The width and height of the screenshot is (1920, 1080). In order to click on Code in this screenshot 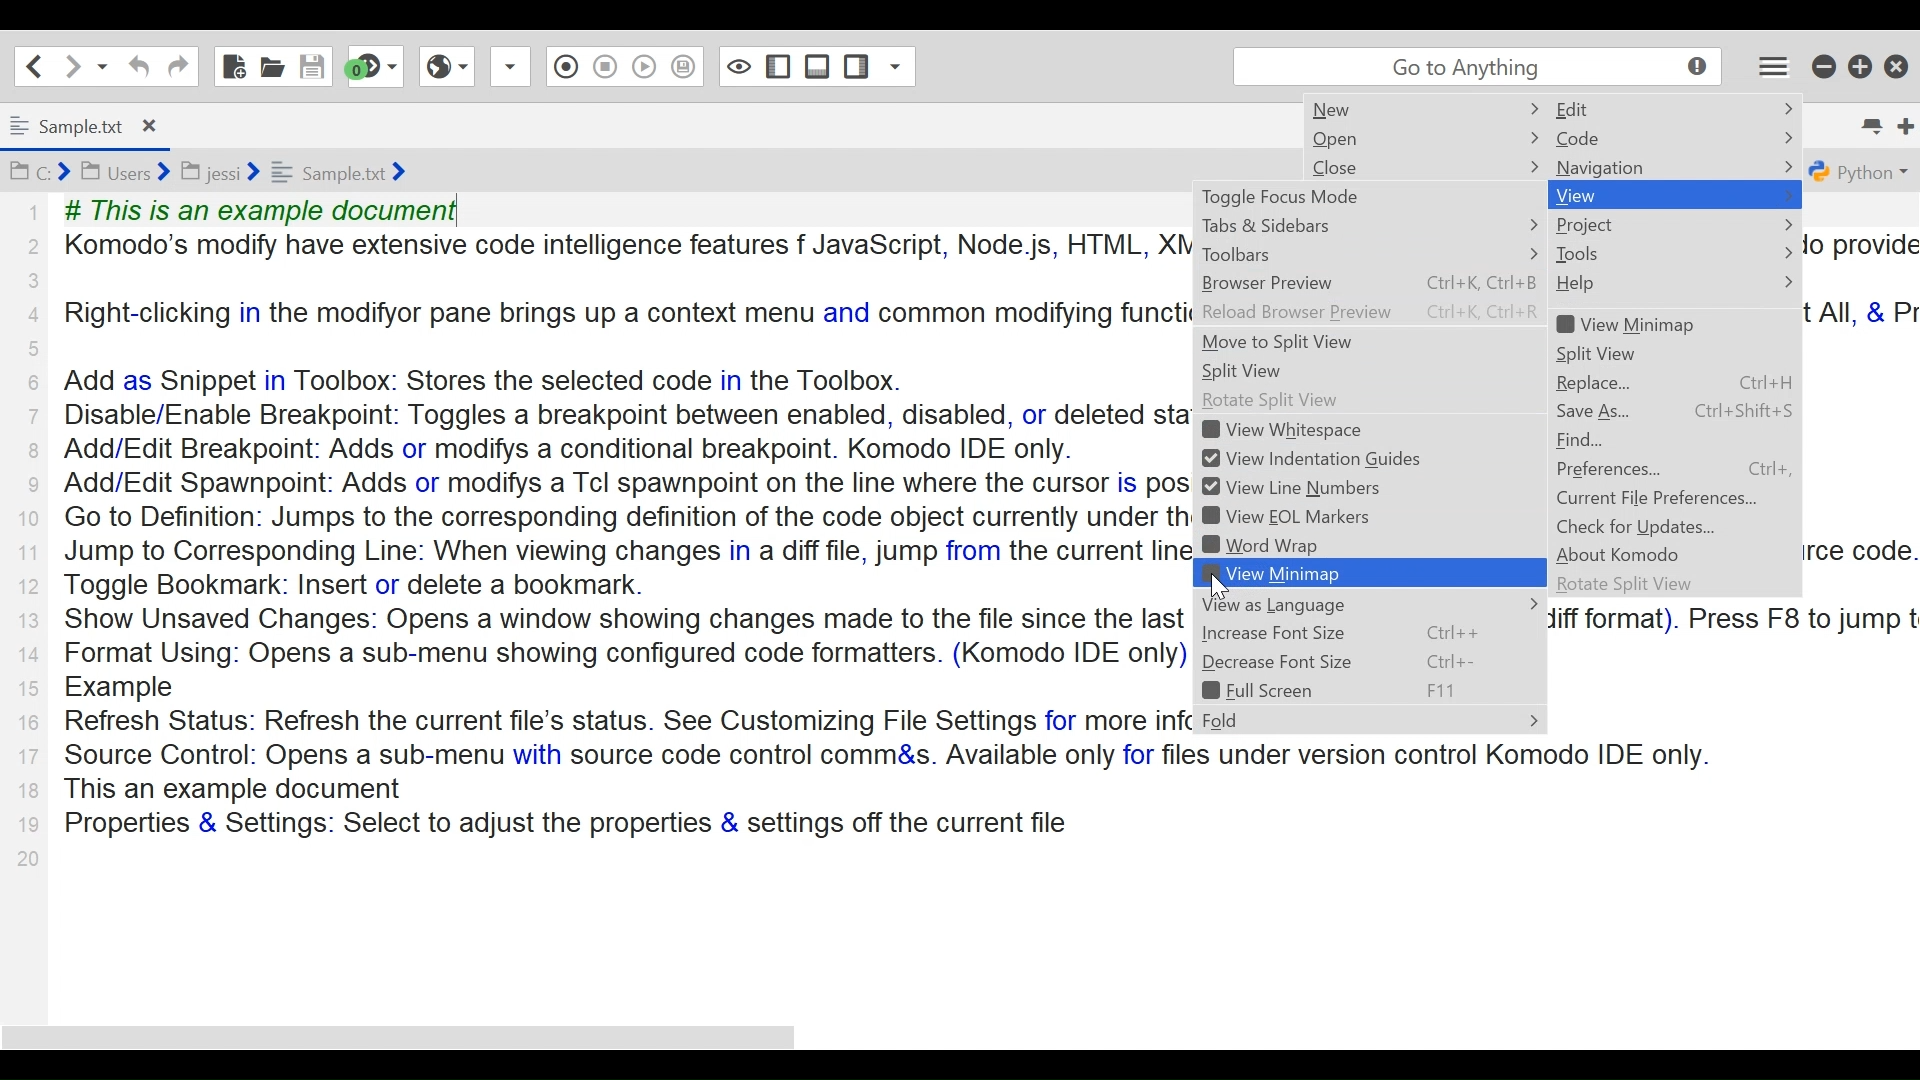, I will do `click(1617, 139)`.